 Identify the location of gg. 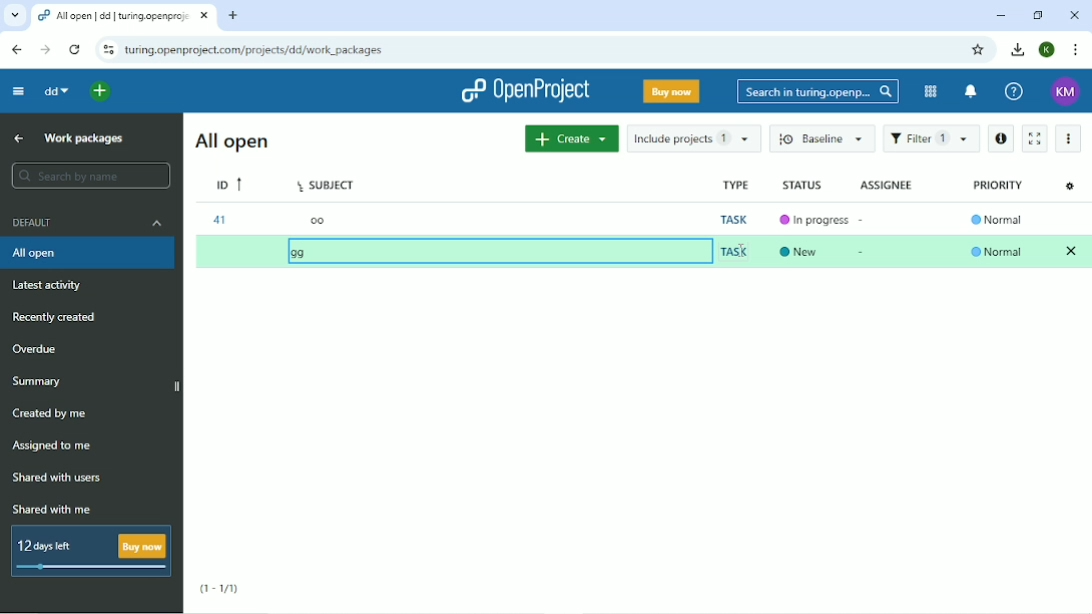
(302, 254).